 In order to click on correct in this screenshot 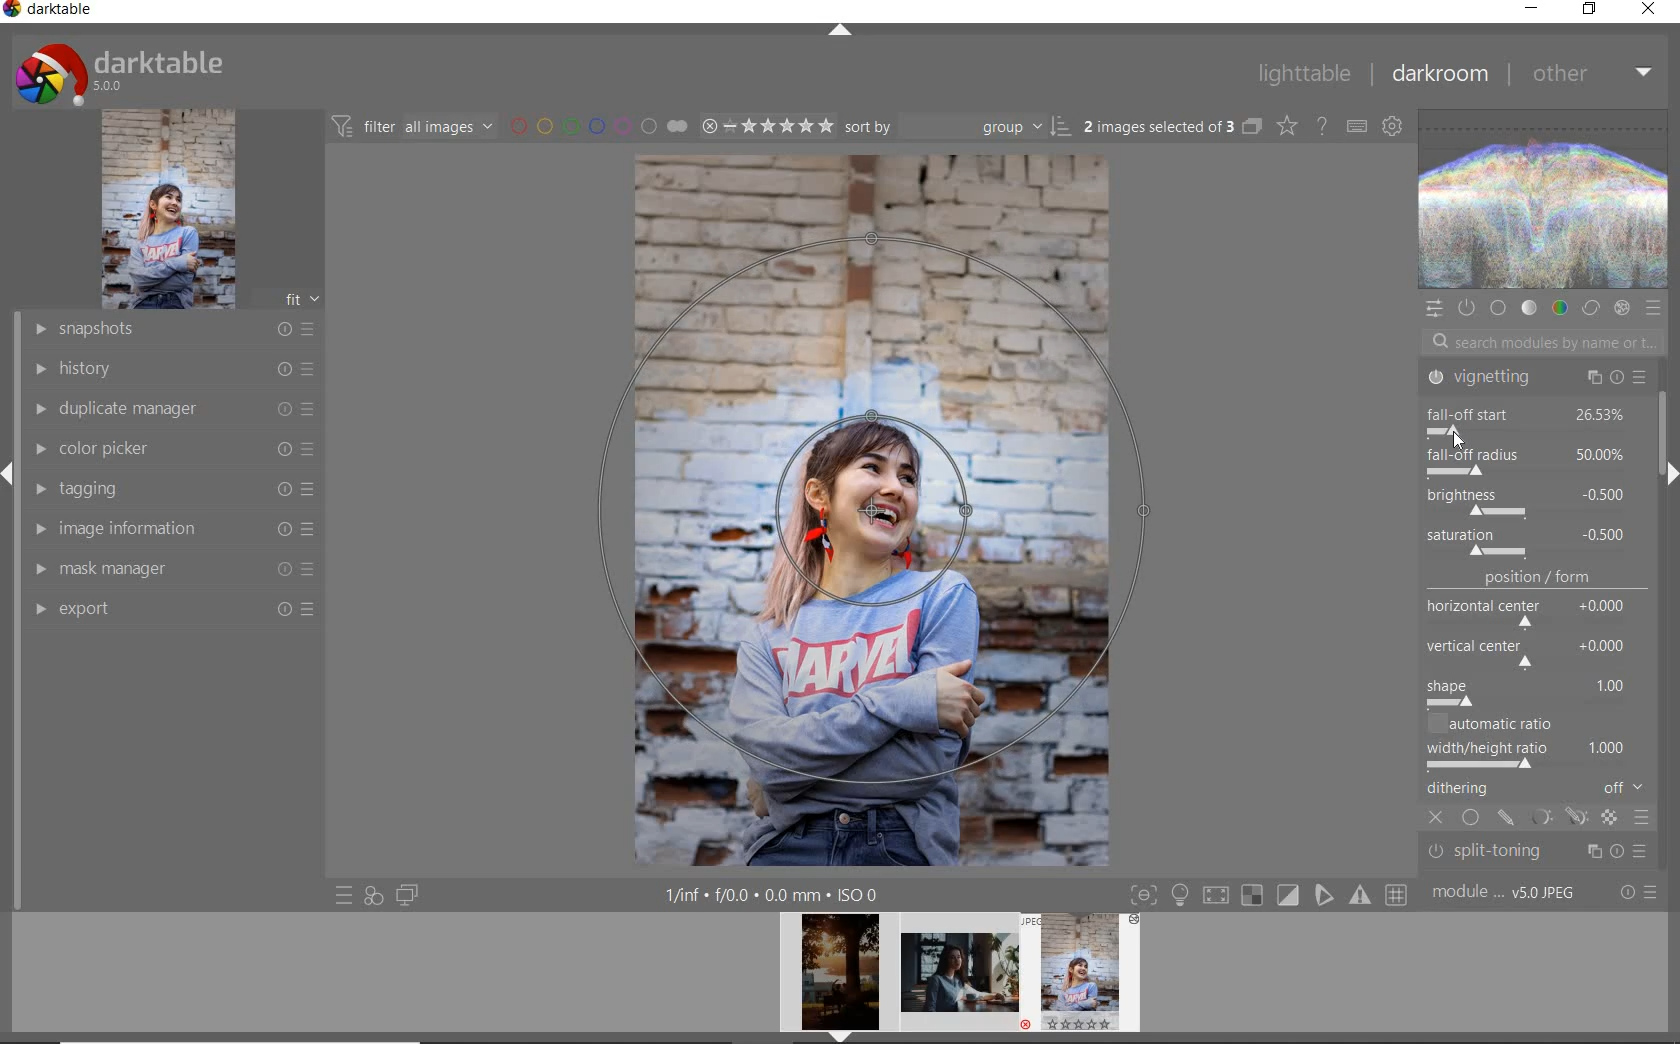, I will do `click(1591, 309)`.